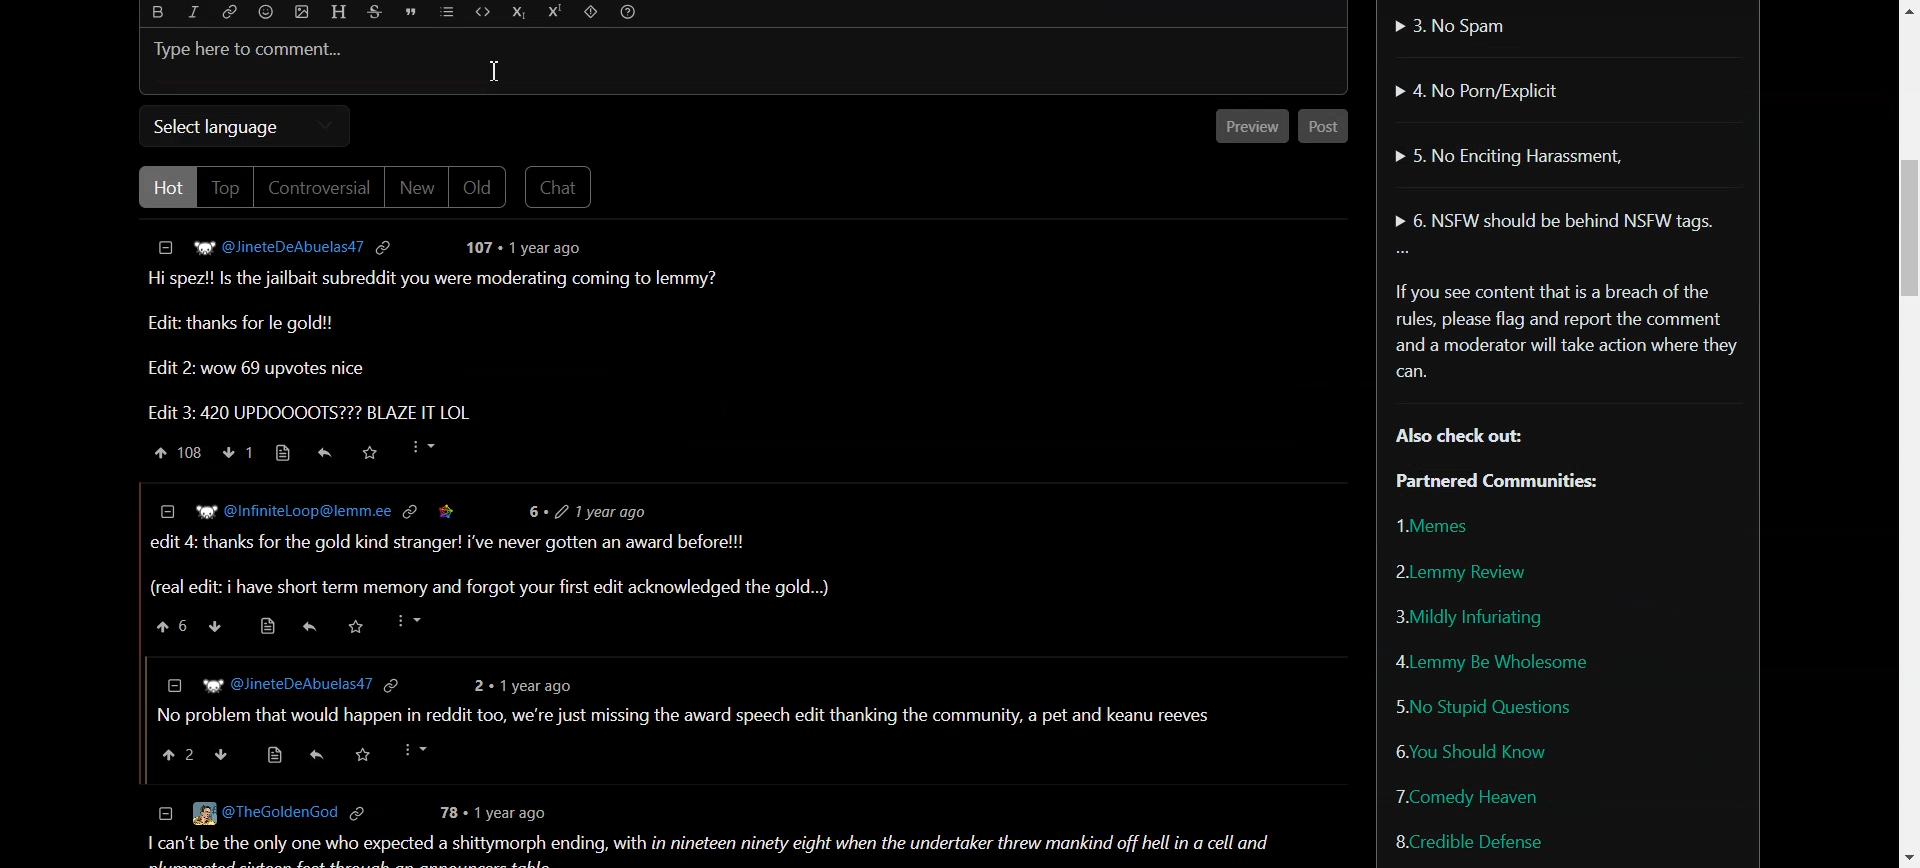  Describe the element at coordinates (276, 813) in the screenshot. I see `© [Eg @TheGoldenGod` at that location.